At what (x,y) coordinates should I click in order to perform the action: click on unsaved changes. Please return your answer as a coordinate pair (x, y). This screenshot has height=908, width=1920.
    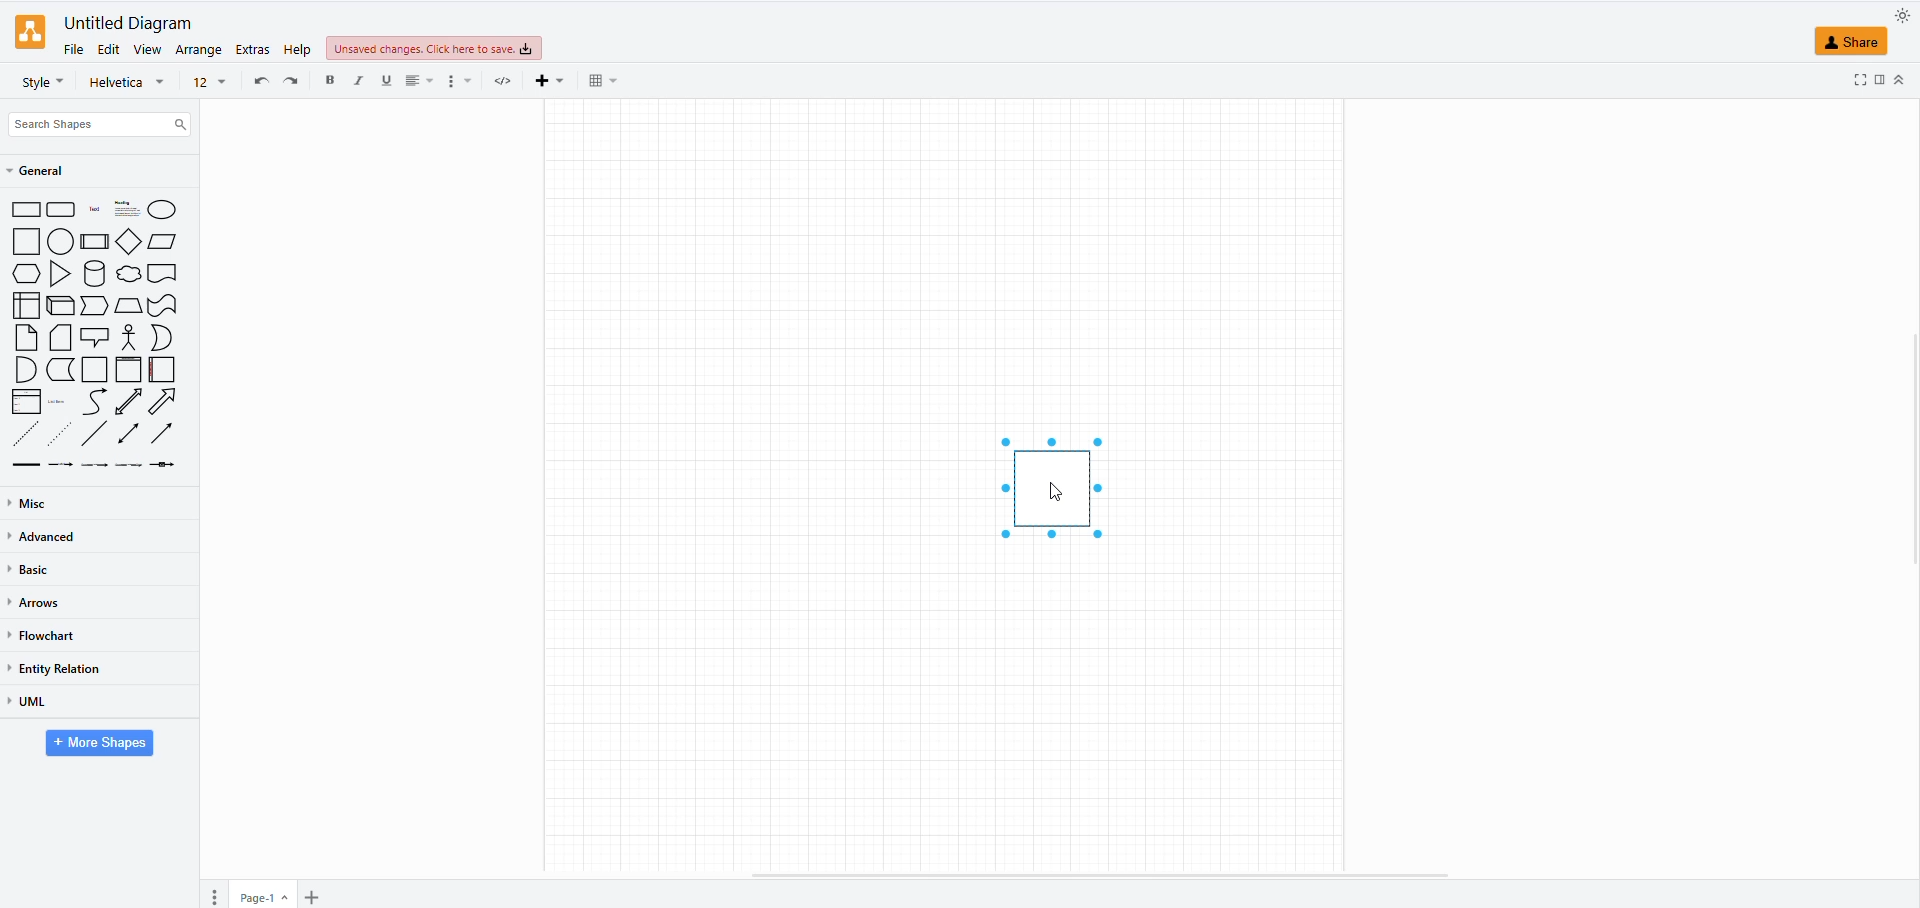
    Looking at the image, I should click on (432, 49).